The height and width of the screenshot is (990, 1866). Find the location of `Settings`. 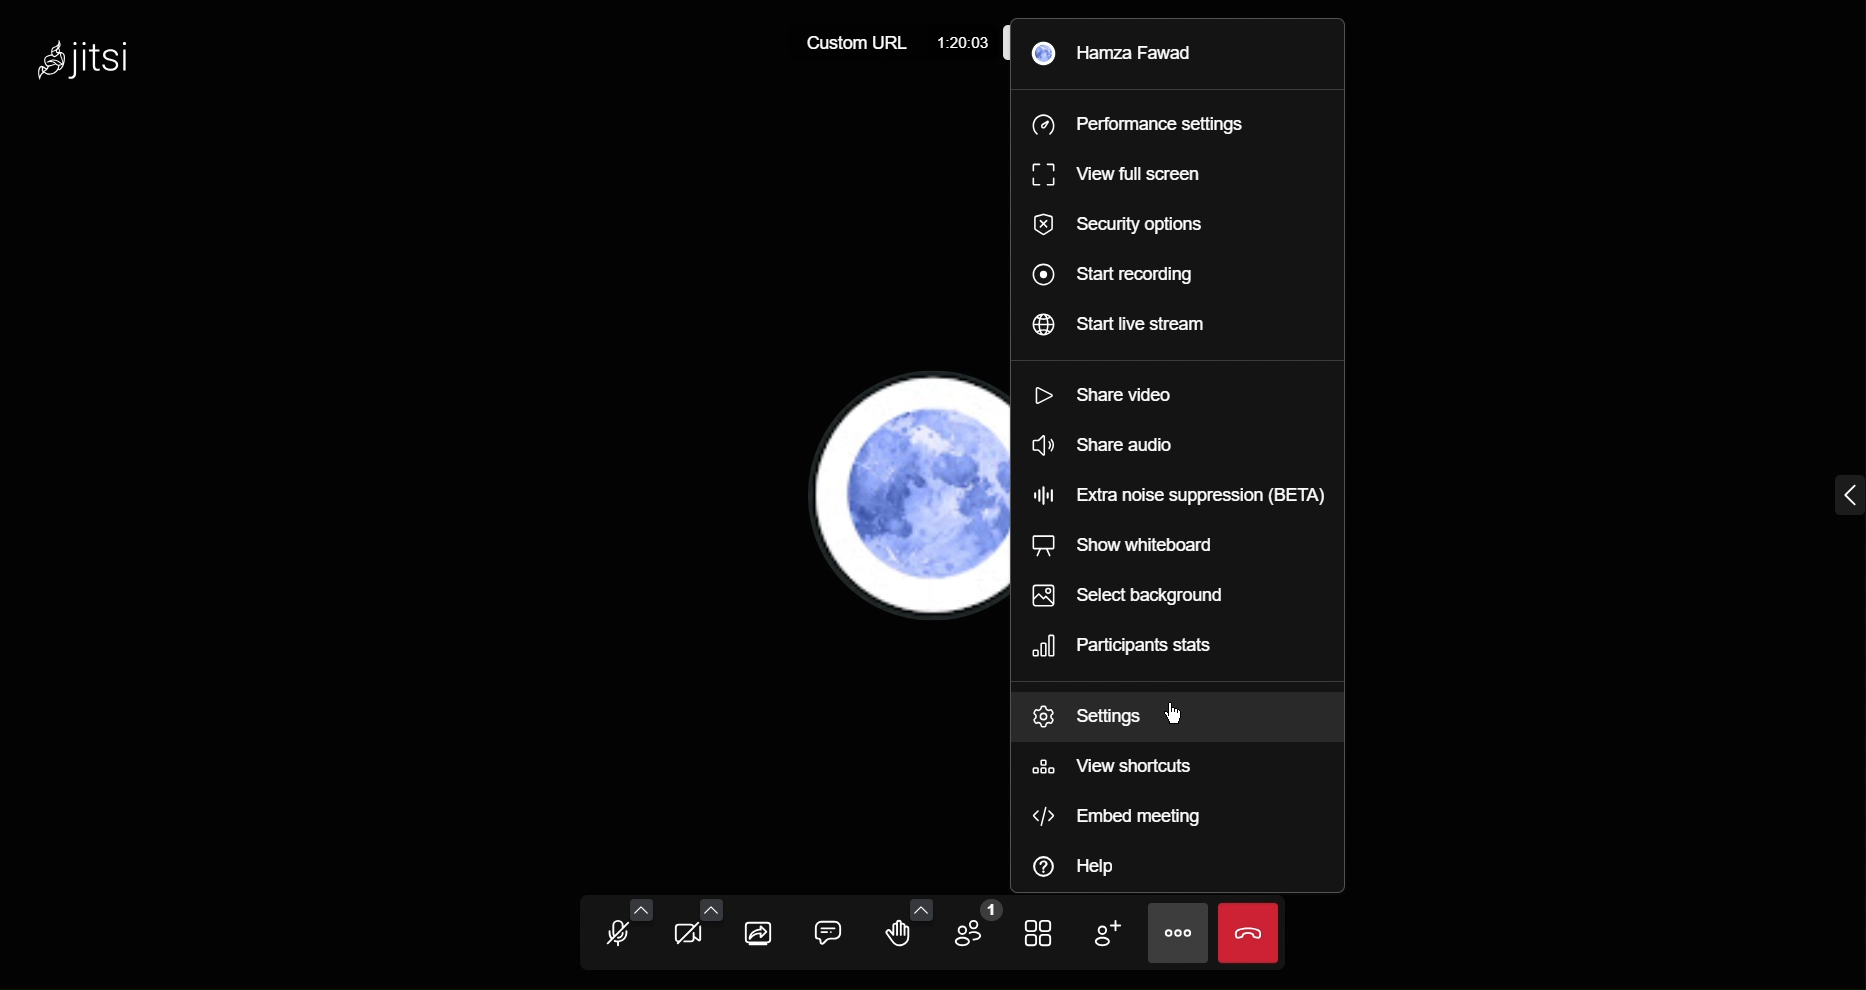

Settings is located at coordinates (1087, 719).